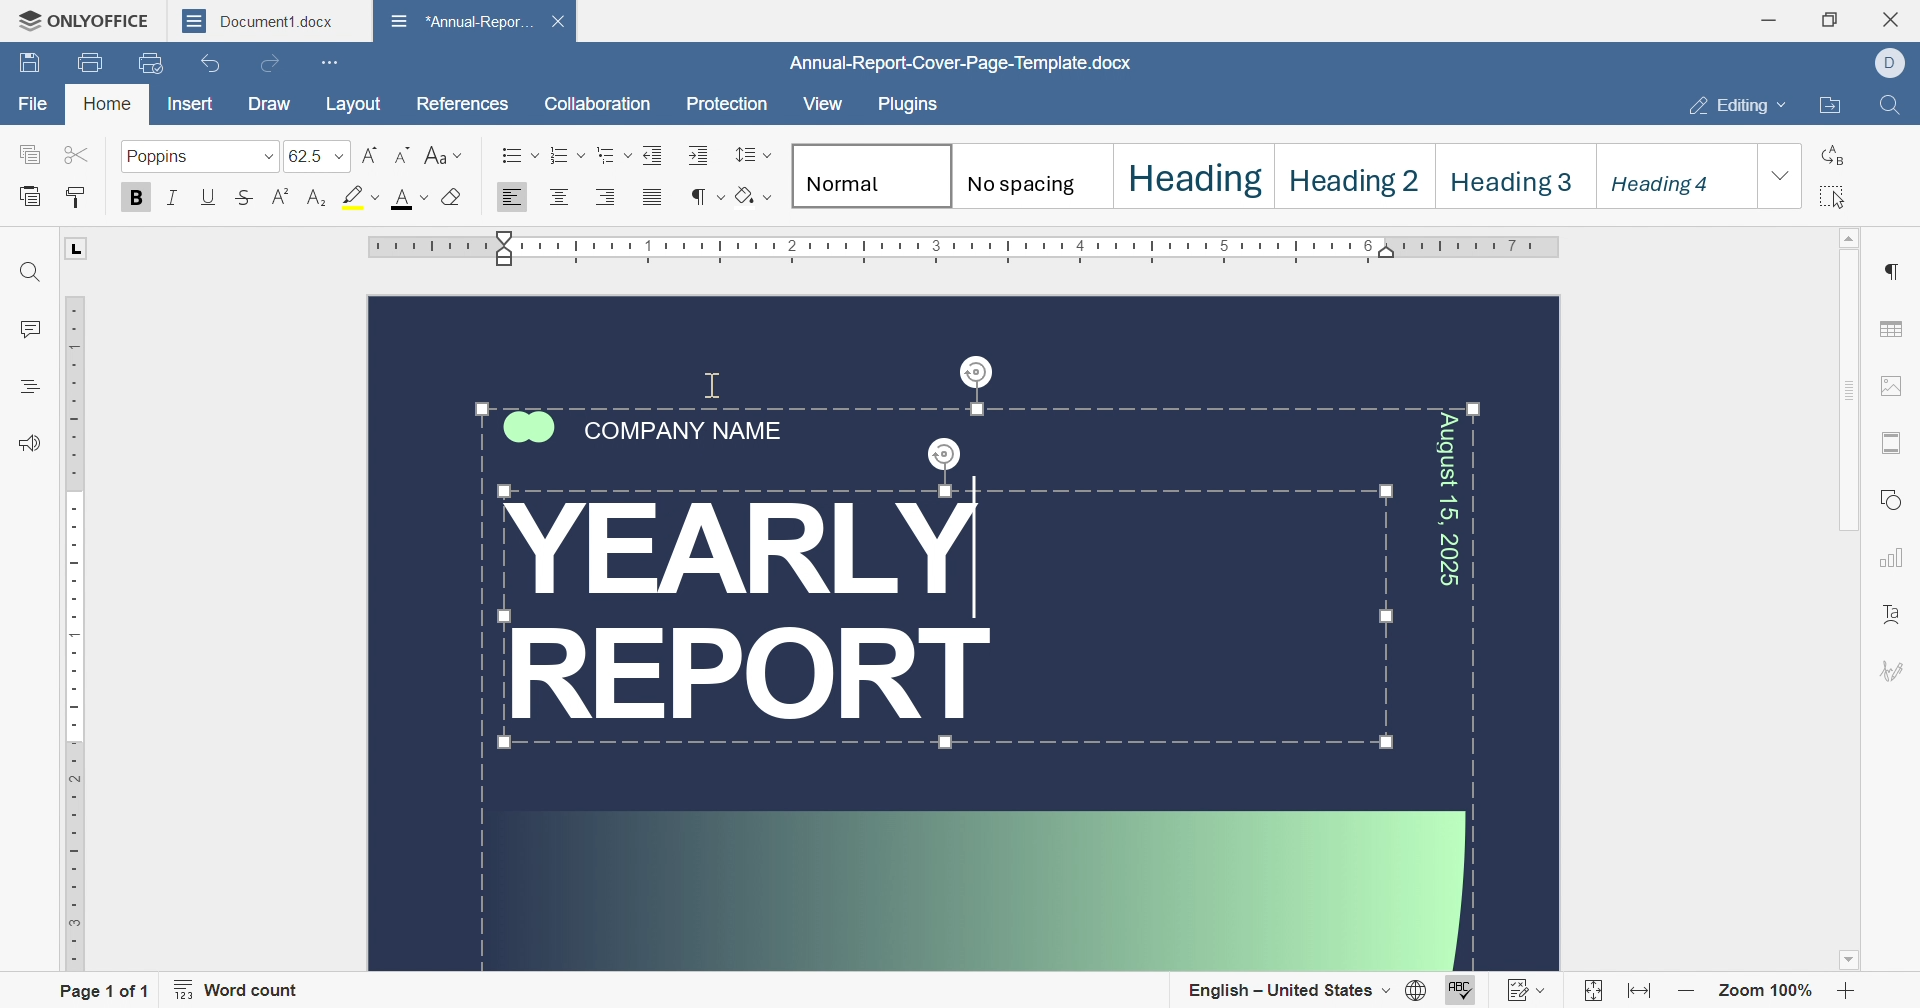  Describe the element at coordinates (664, 550) in the screenshot. I see `typing cursor` at that location.